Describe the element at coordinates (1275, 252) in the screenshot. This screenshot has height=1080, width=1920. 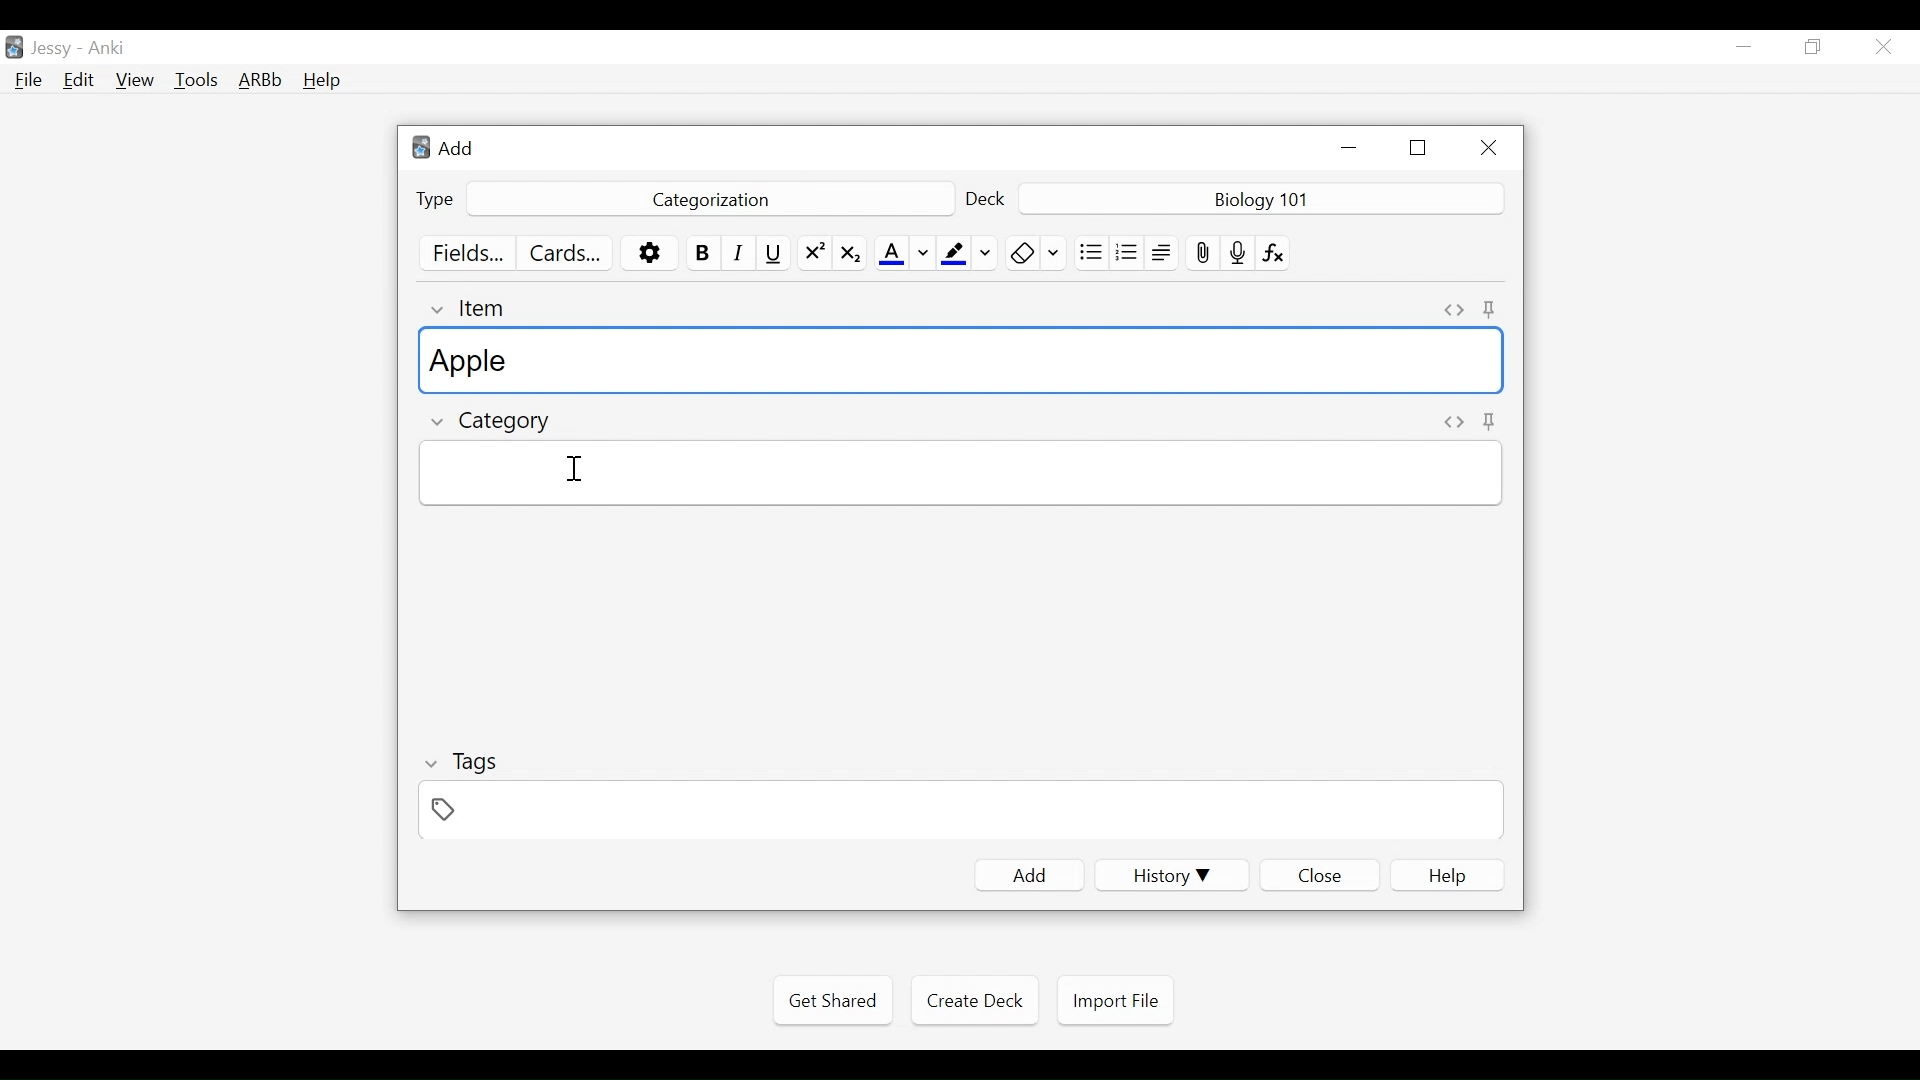
I see `Equation` at that location.